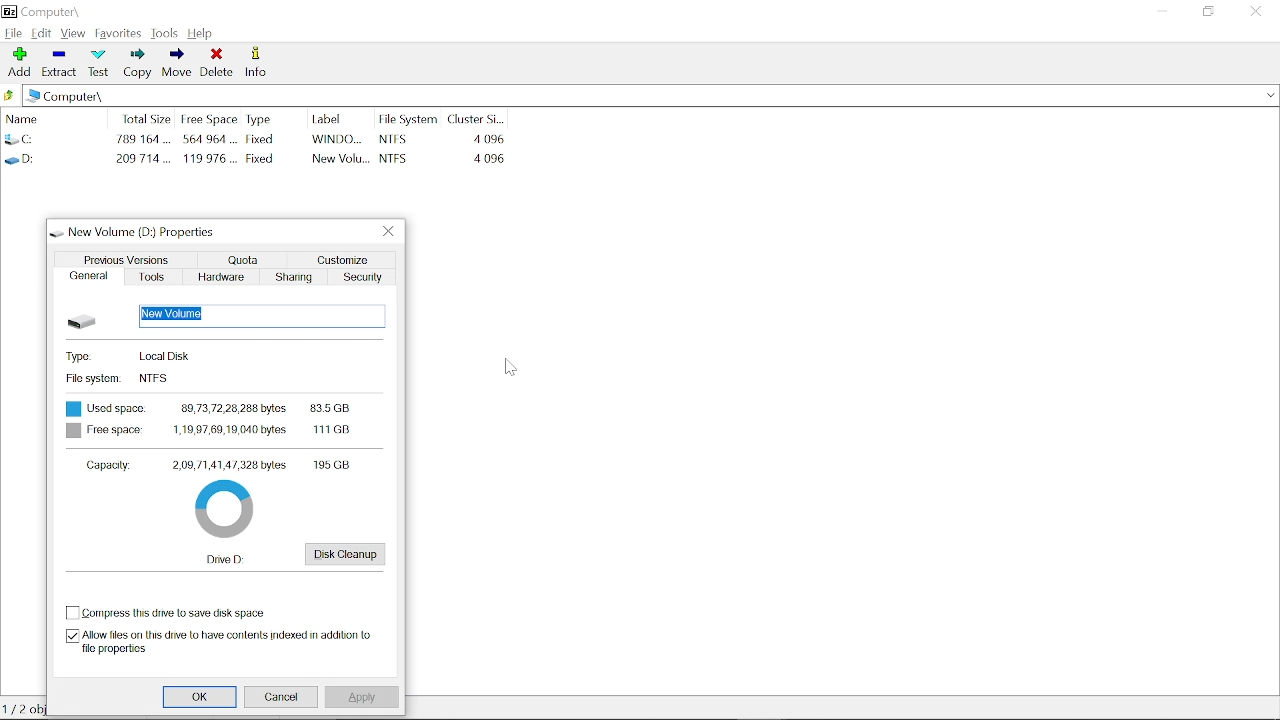 The image size is (1280, 720). Describe the element at coordinates (337, 260) in the screenshot. I see `customize` at that location.